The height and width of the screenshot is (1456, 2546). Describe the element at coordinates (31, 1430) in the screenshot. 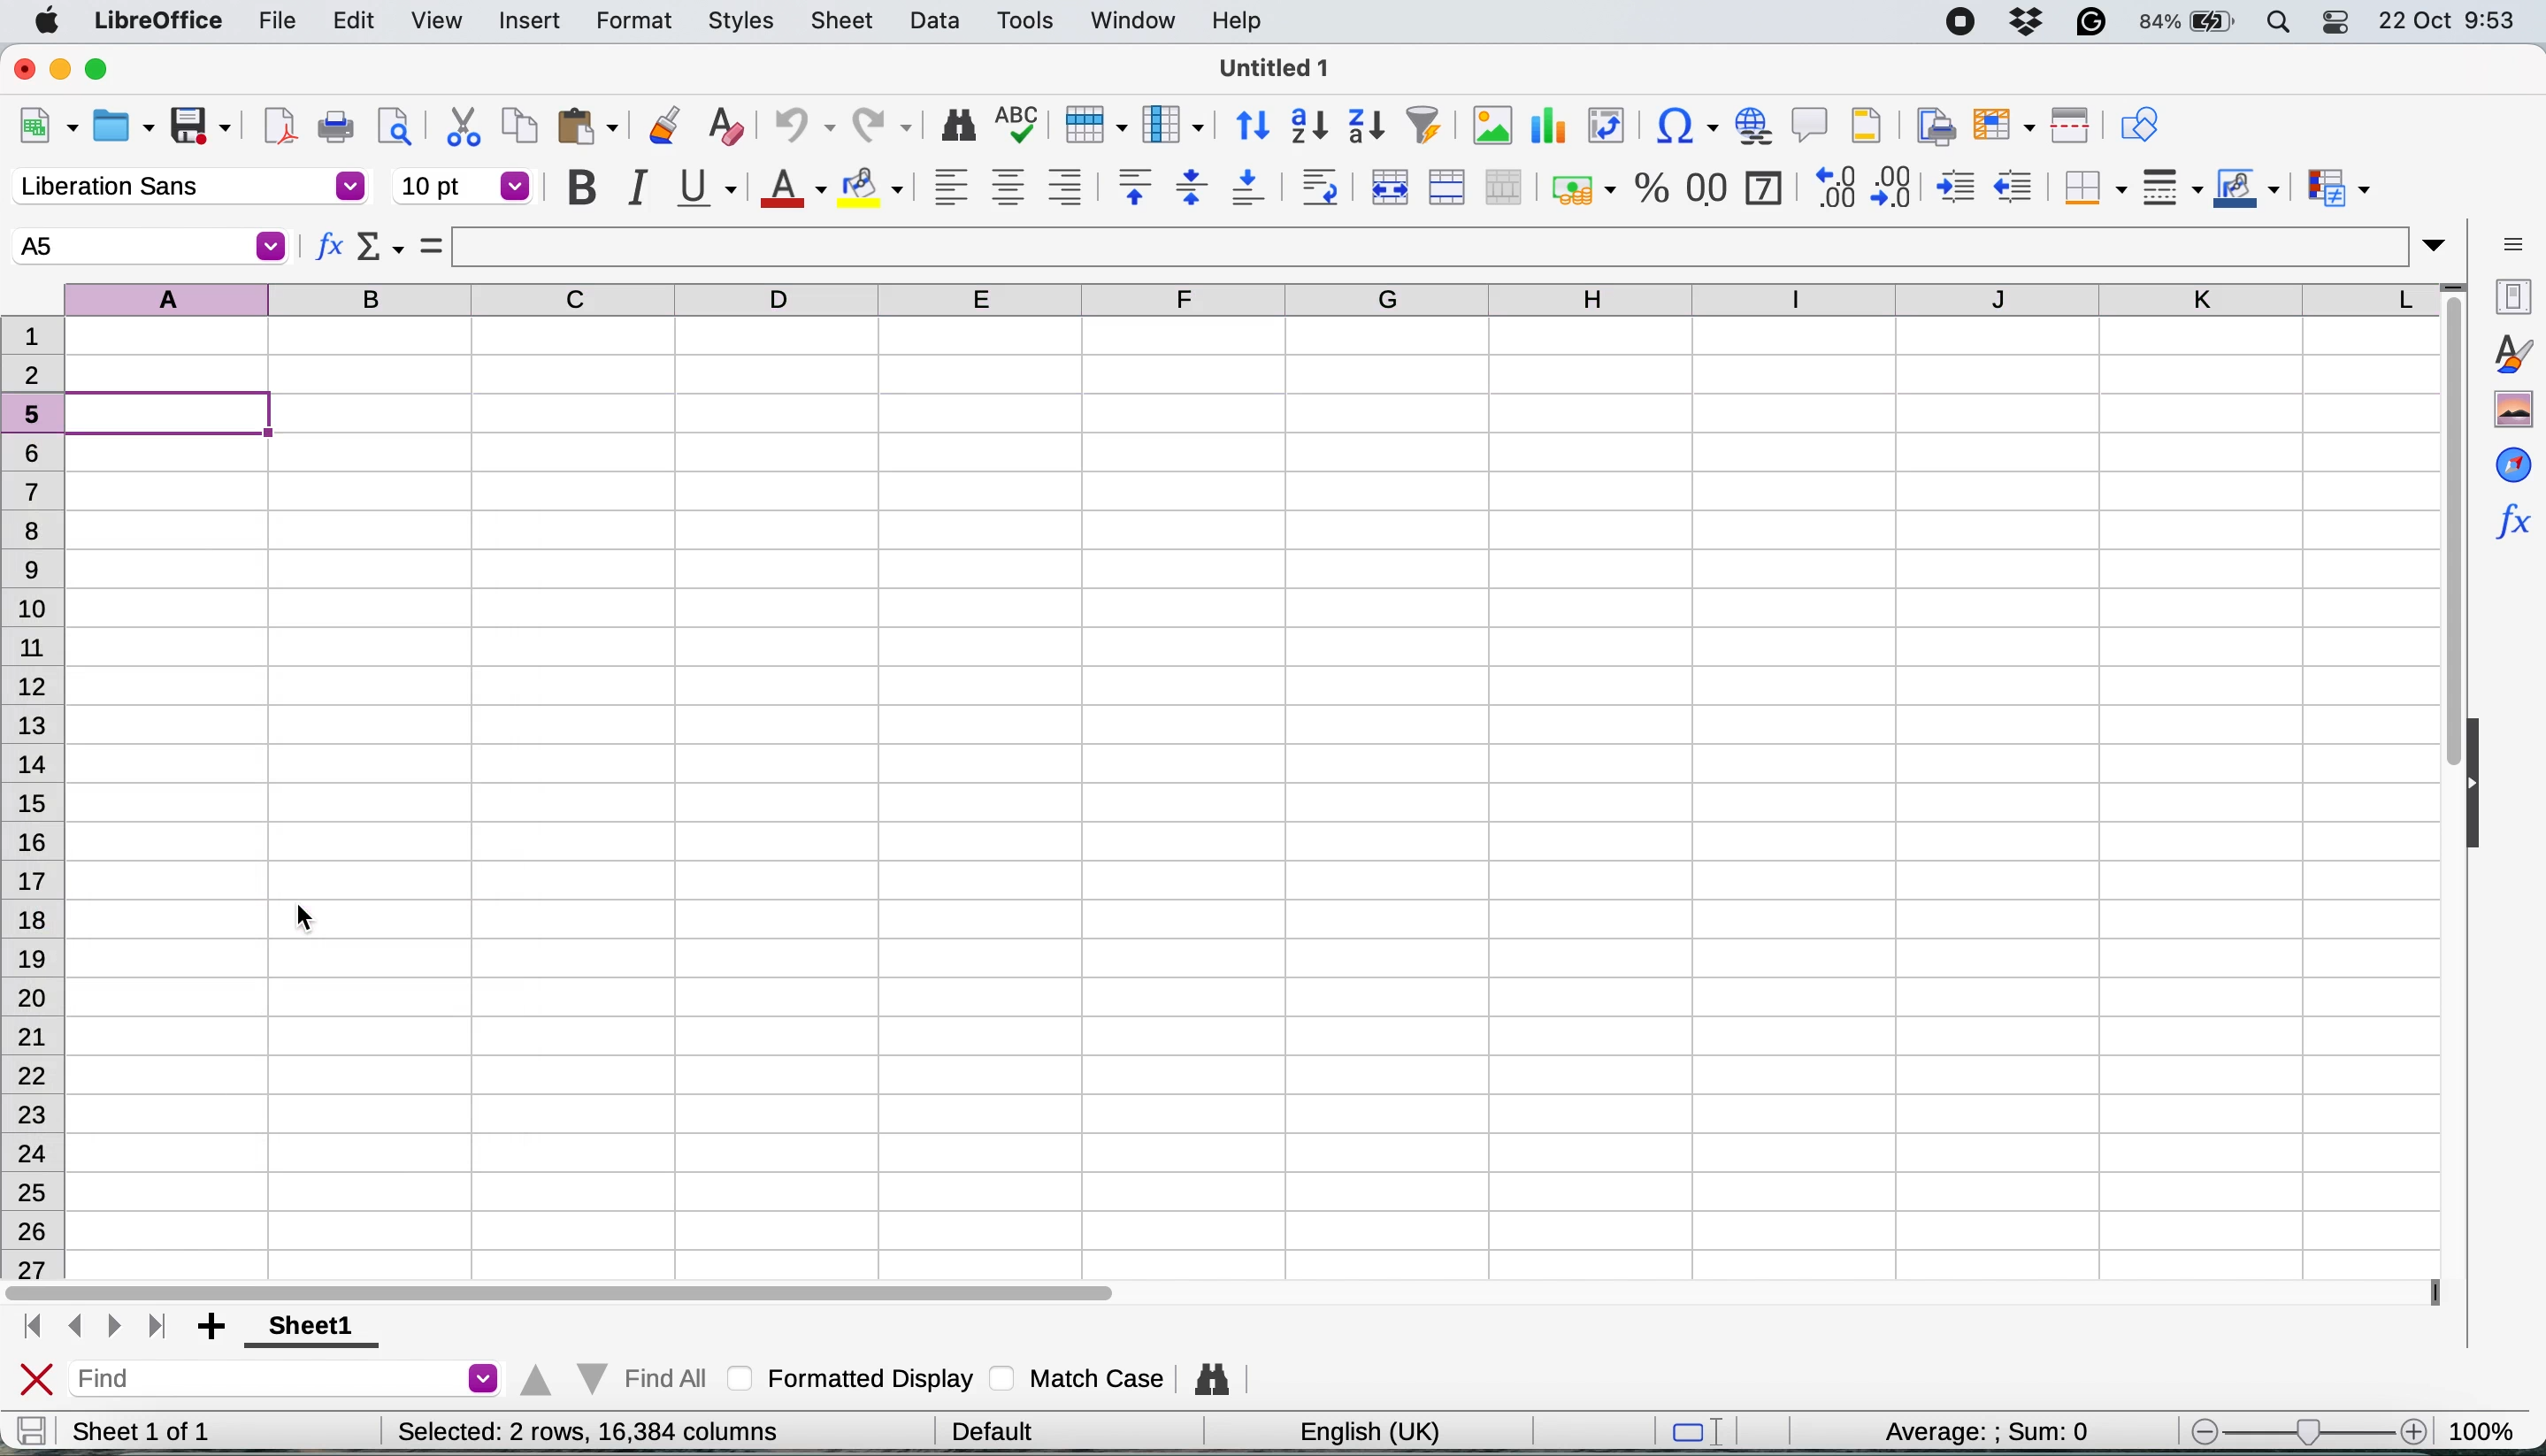

I see `save` at that location.